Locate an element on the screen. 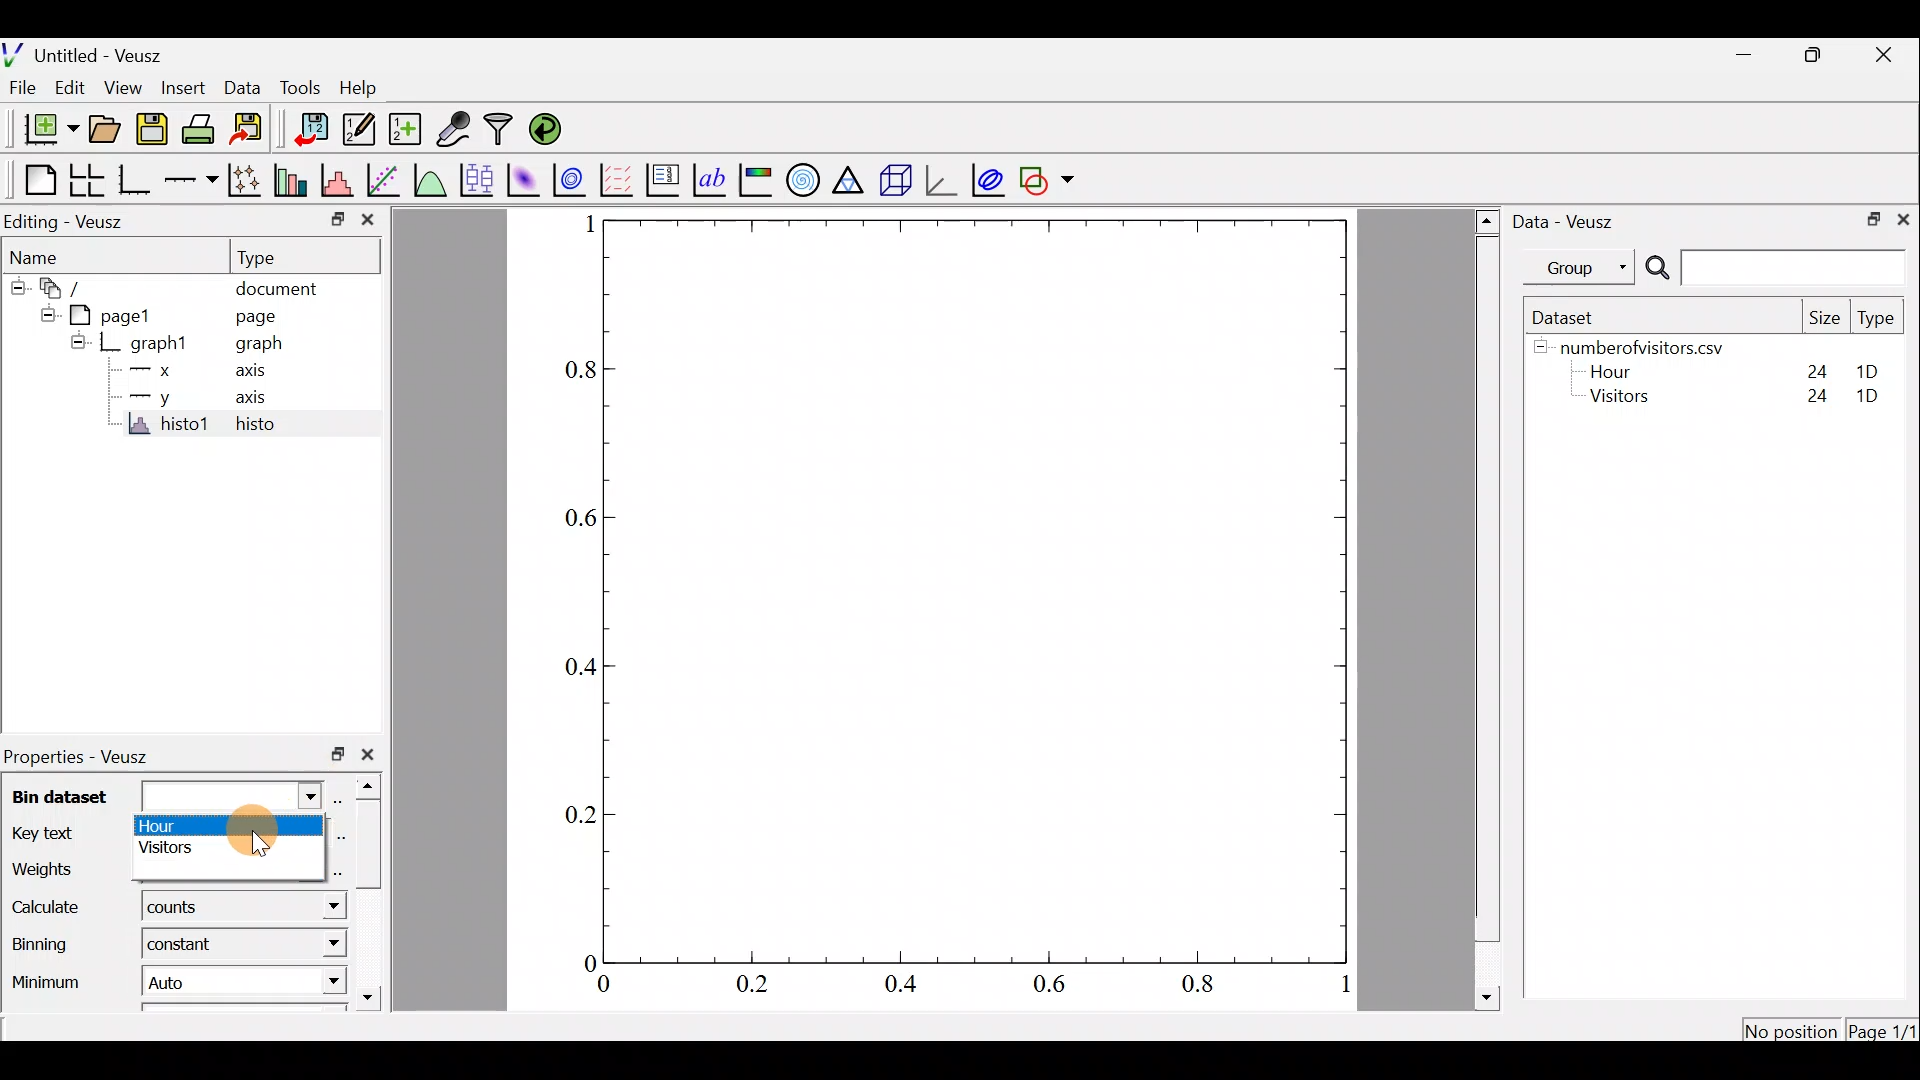 This screenshot has width=1920, height=1080. new document is located at coordinates (46, 130).